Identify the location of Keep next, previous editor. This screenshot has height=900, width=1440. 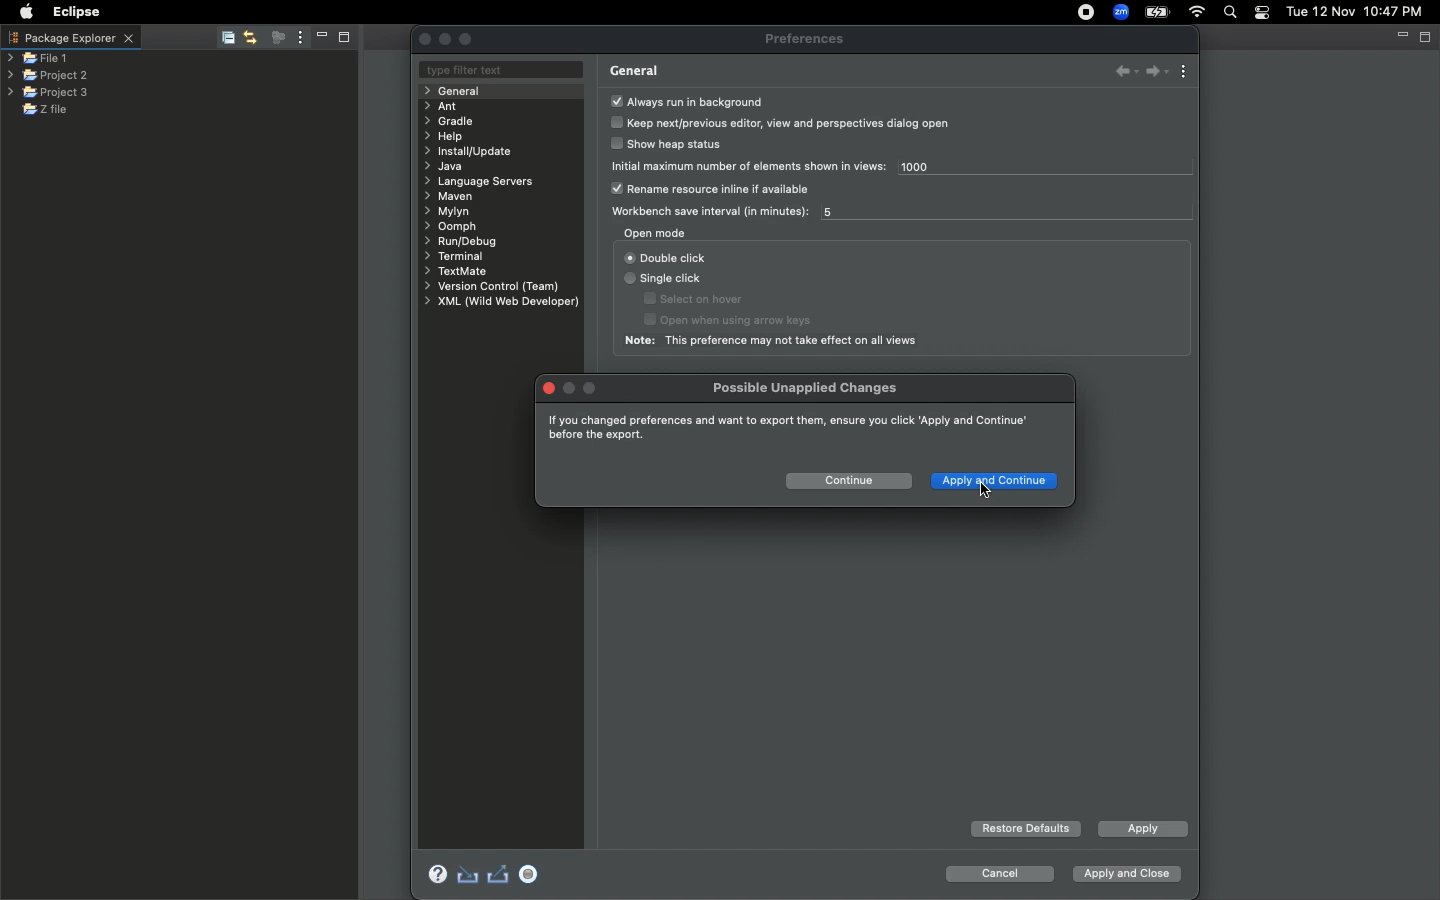
(782, 123).